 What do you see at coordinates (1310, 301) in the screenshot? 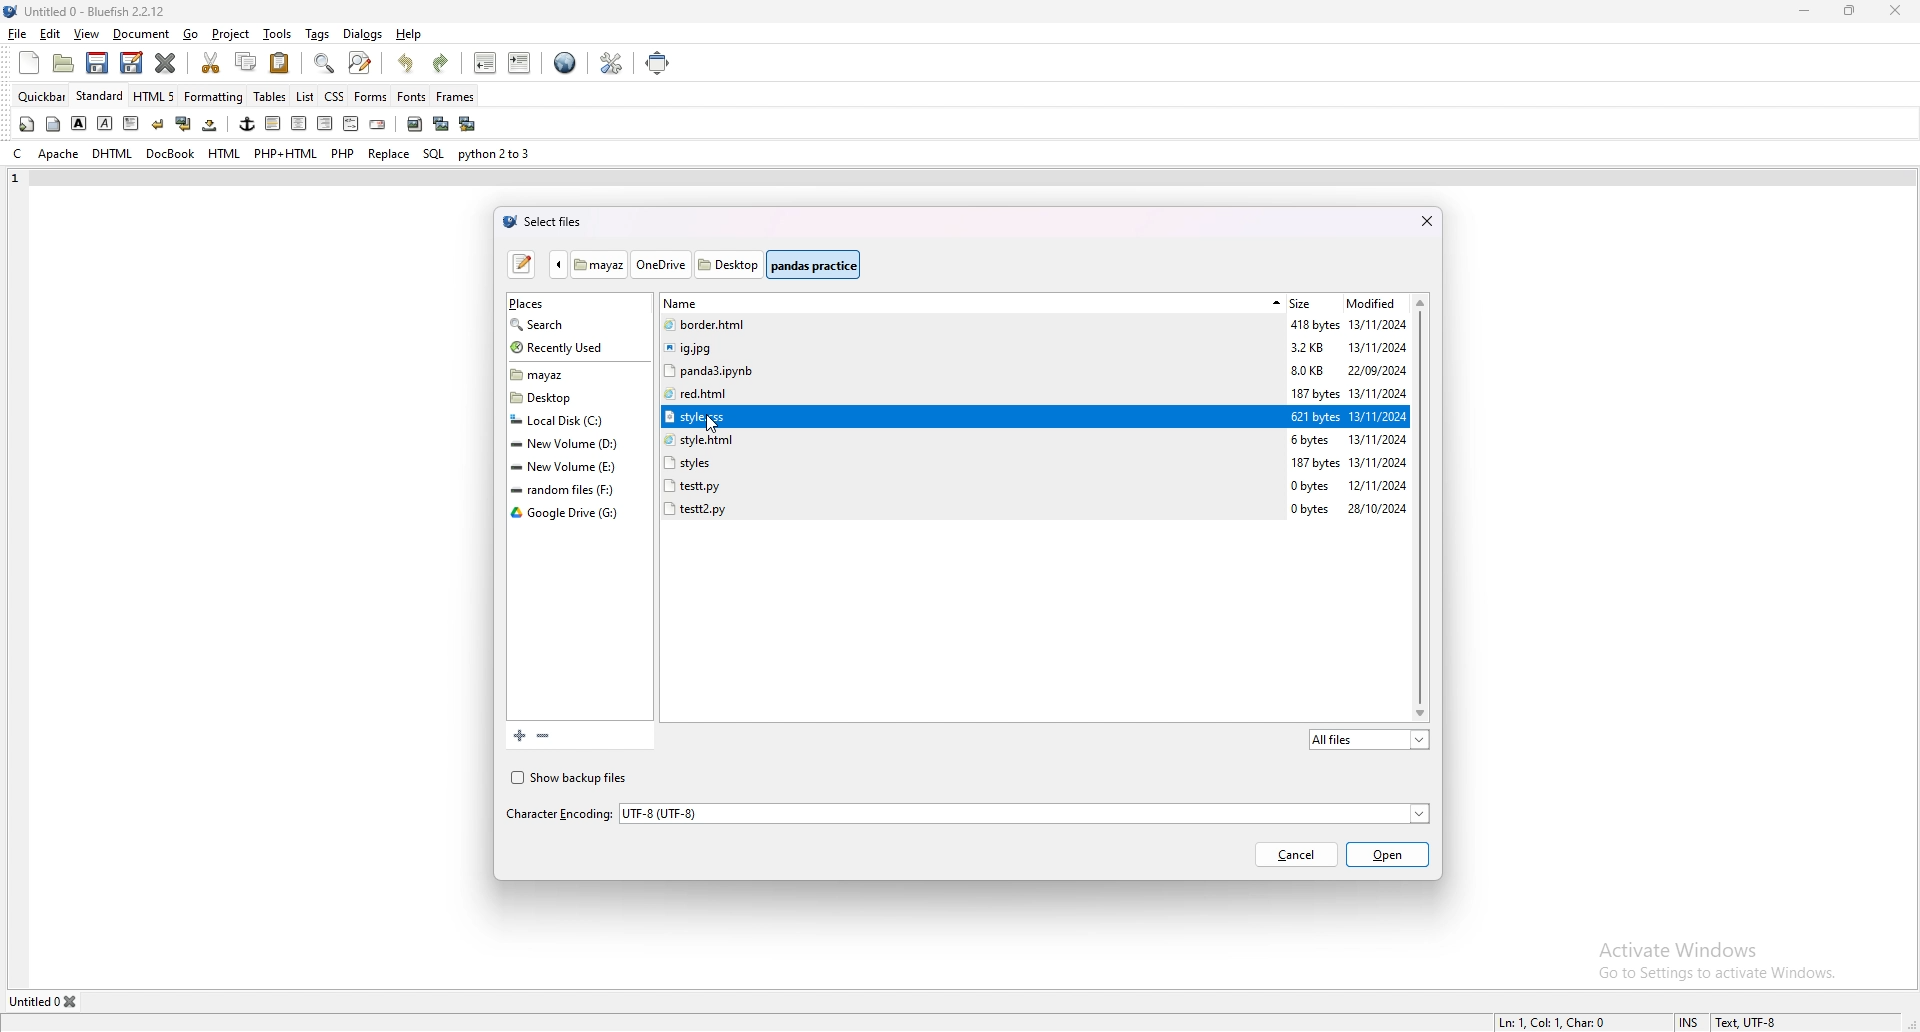
I see `size` at bounding box center [1310, 301].